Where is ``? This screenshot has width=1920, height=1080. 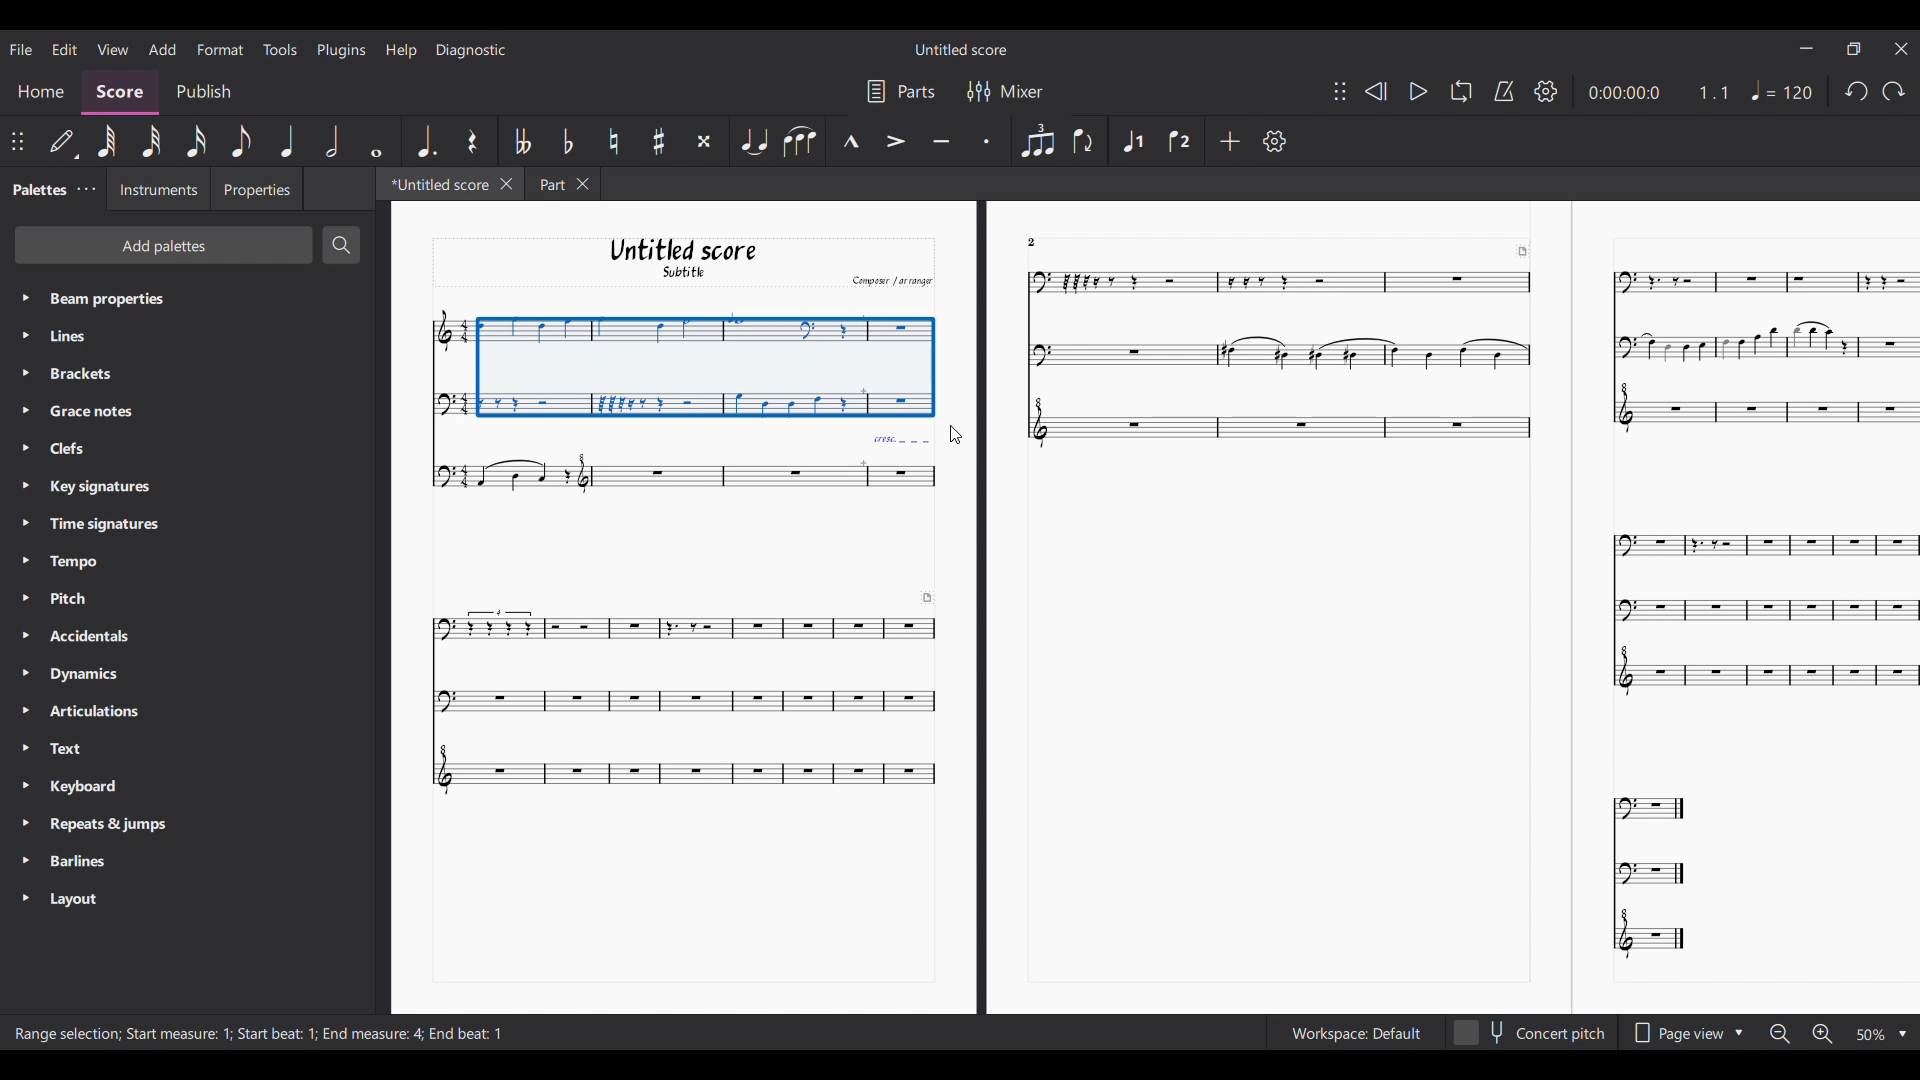
 is located at coordinates (1764, 280).